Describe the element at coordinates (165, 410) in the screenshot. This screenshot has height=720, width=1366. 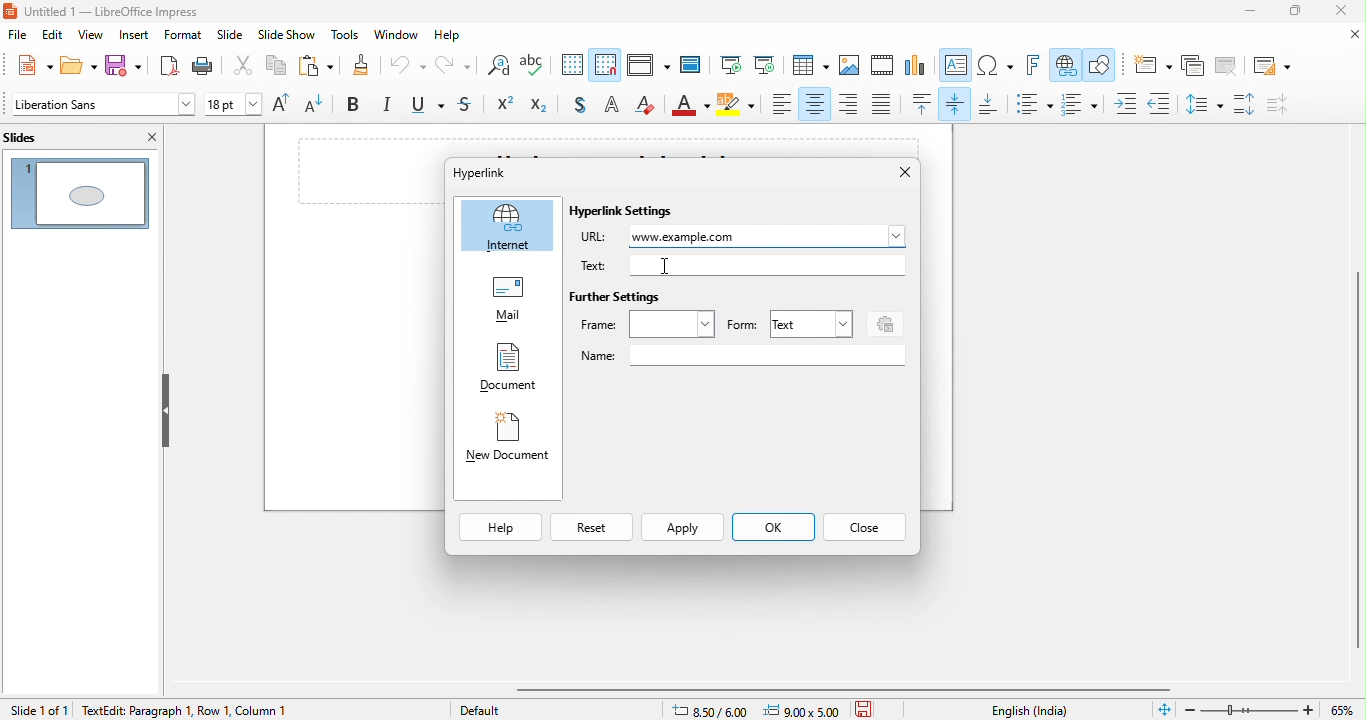
I see `hide` at that location.